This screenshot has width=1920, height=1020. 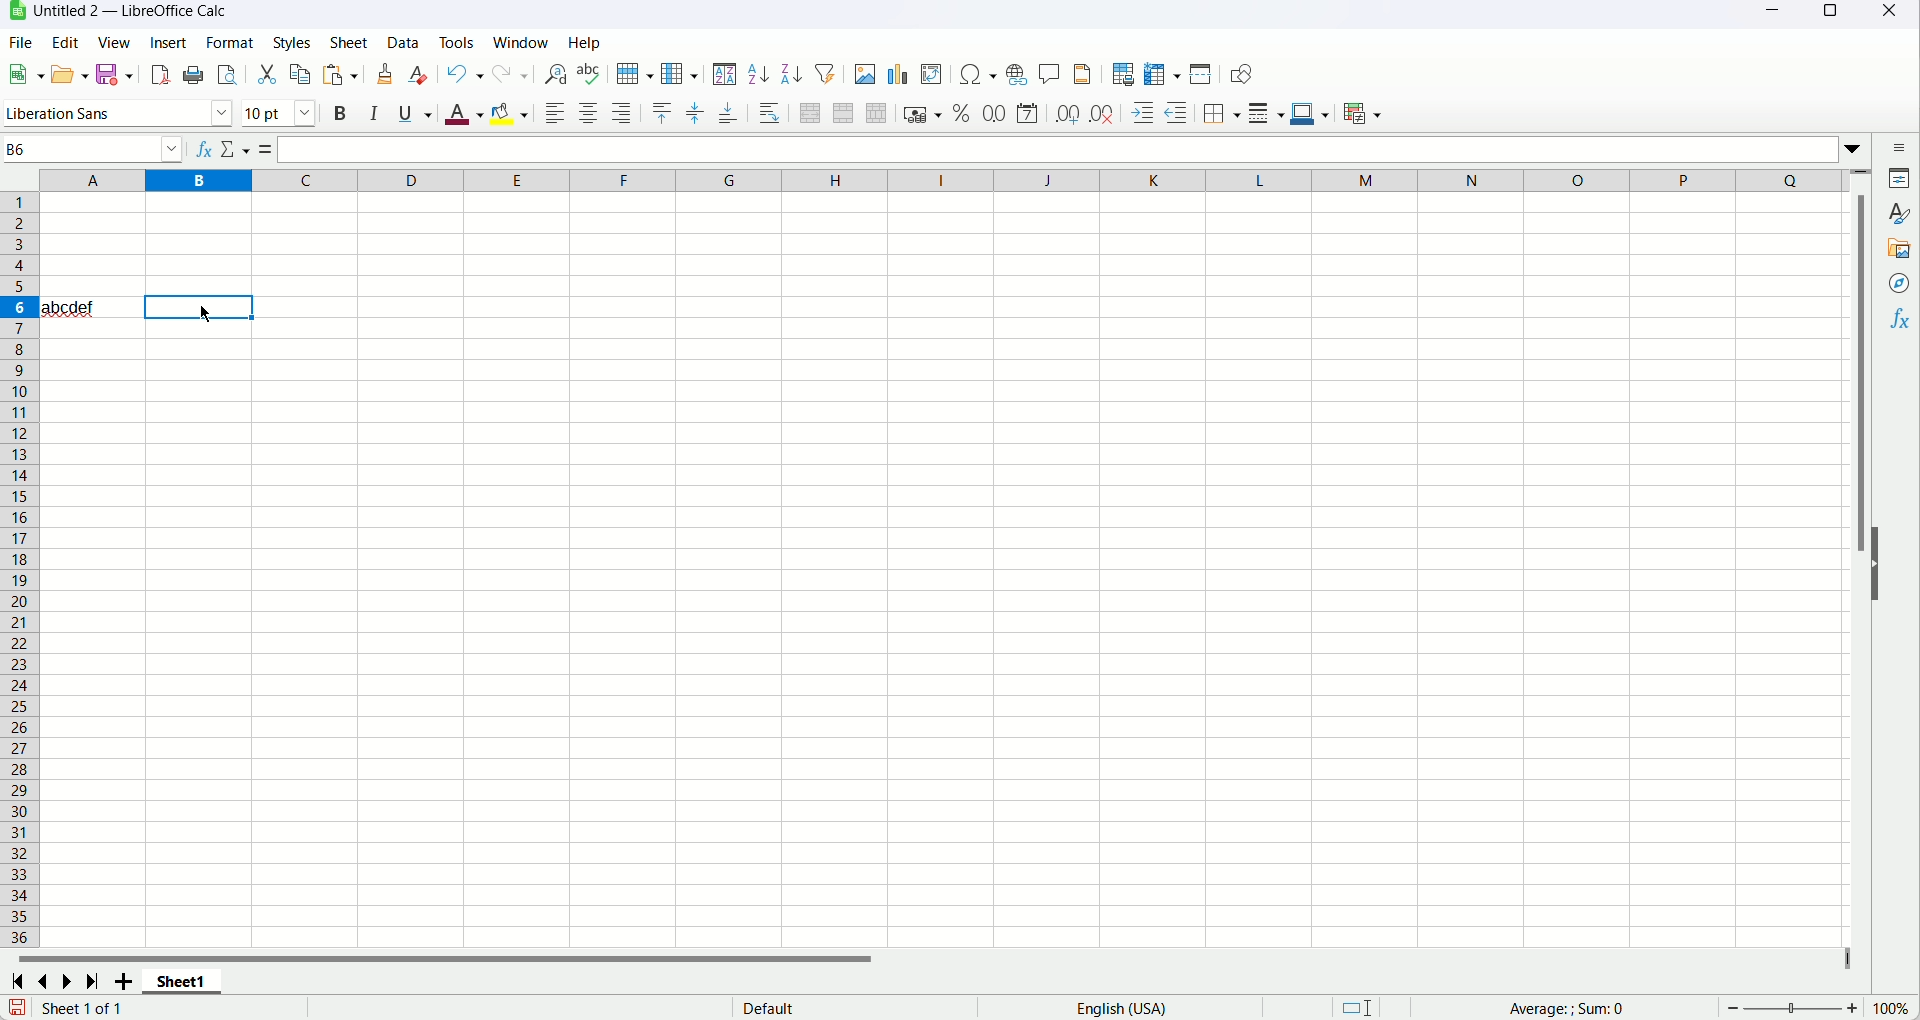 I want to click on center vertically, so click(x=694, y=114).